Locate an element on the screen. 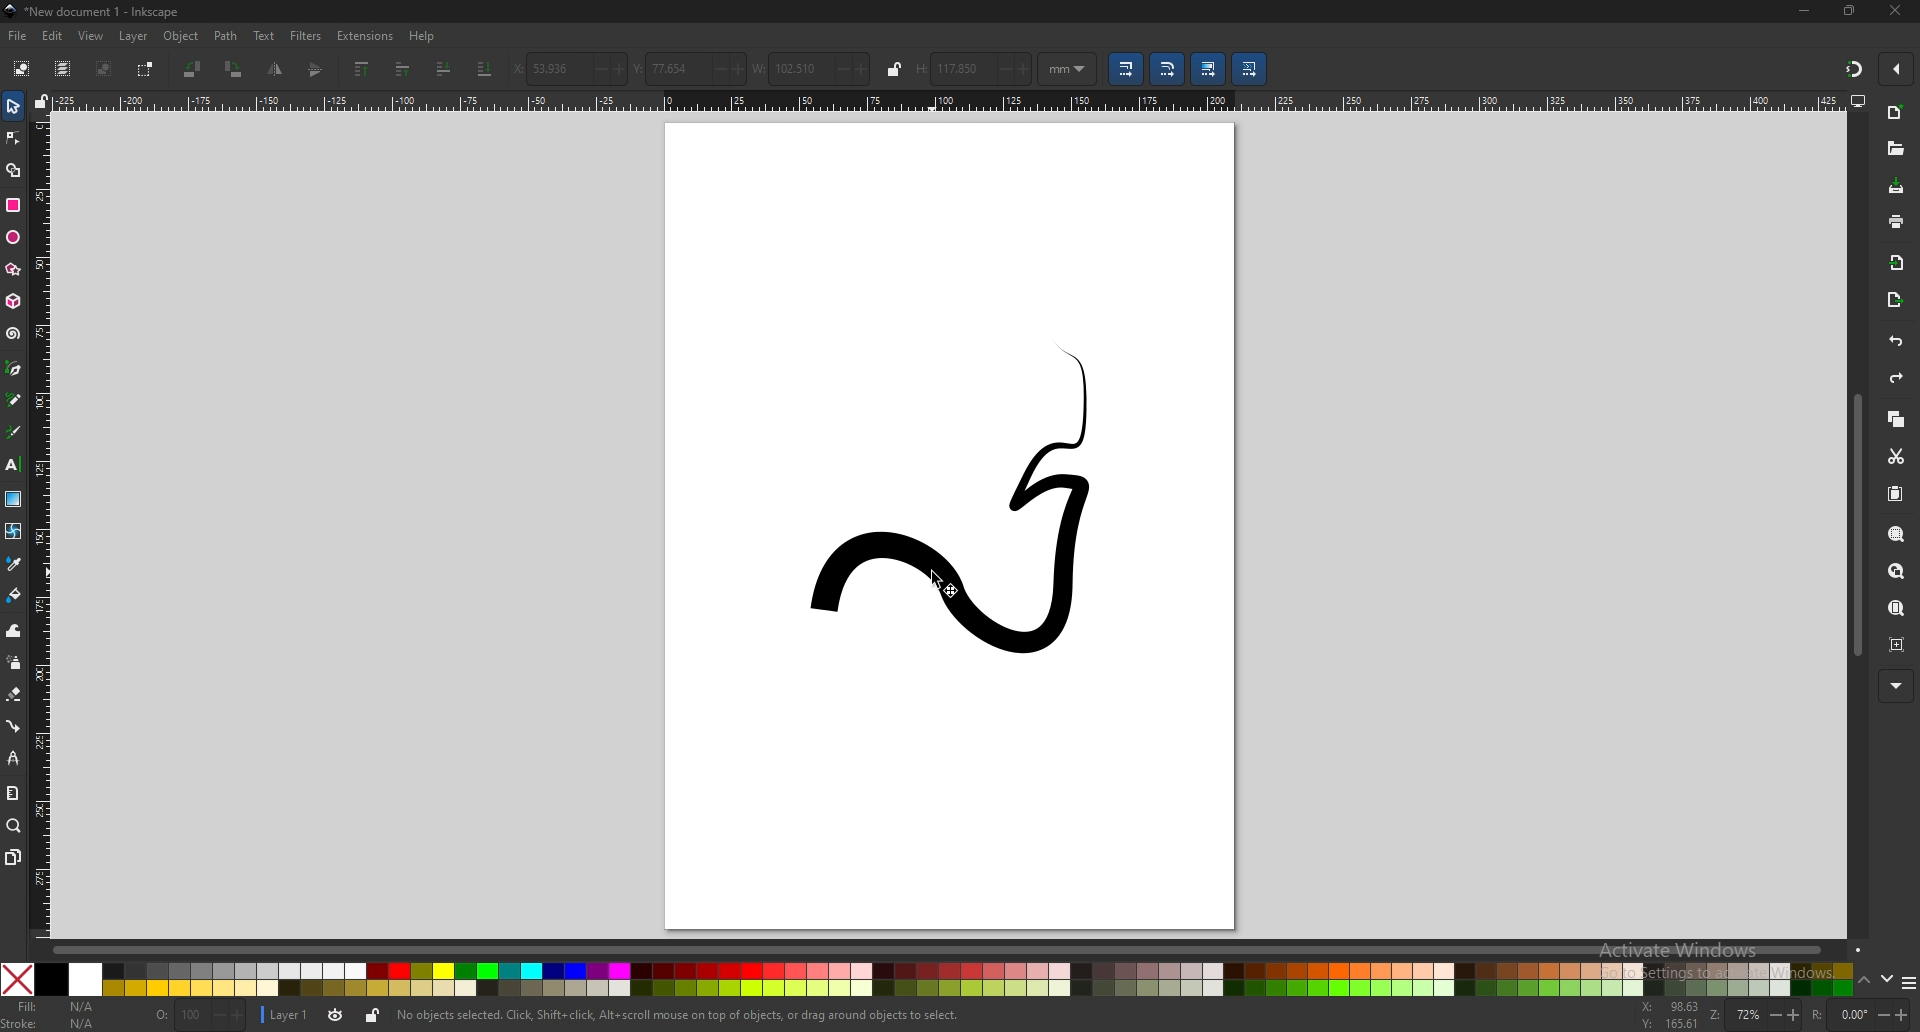 The height and width of the screenshot is (1032, 1920). zoom is located at coordinates (13, 826).